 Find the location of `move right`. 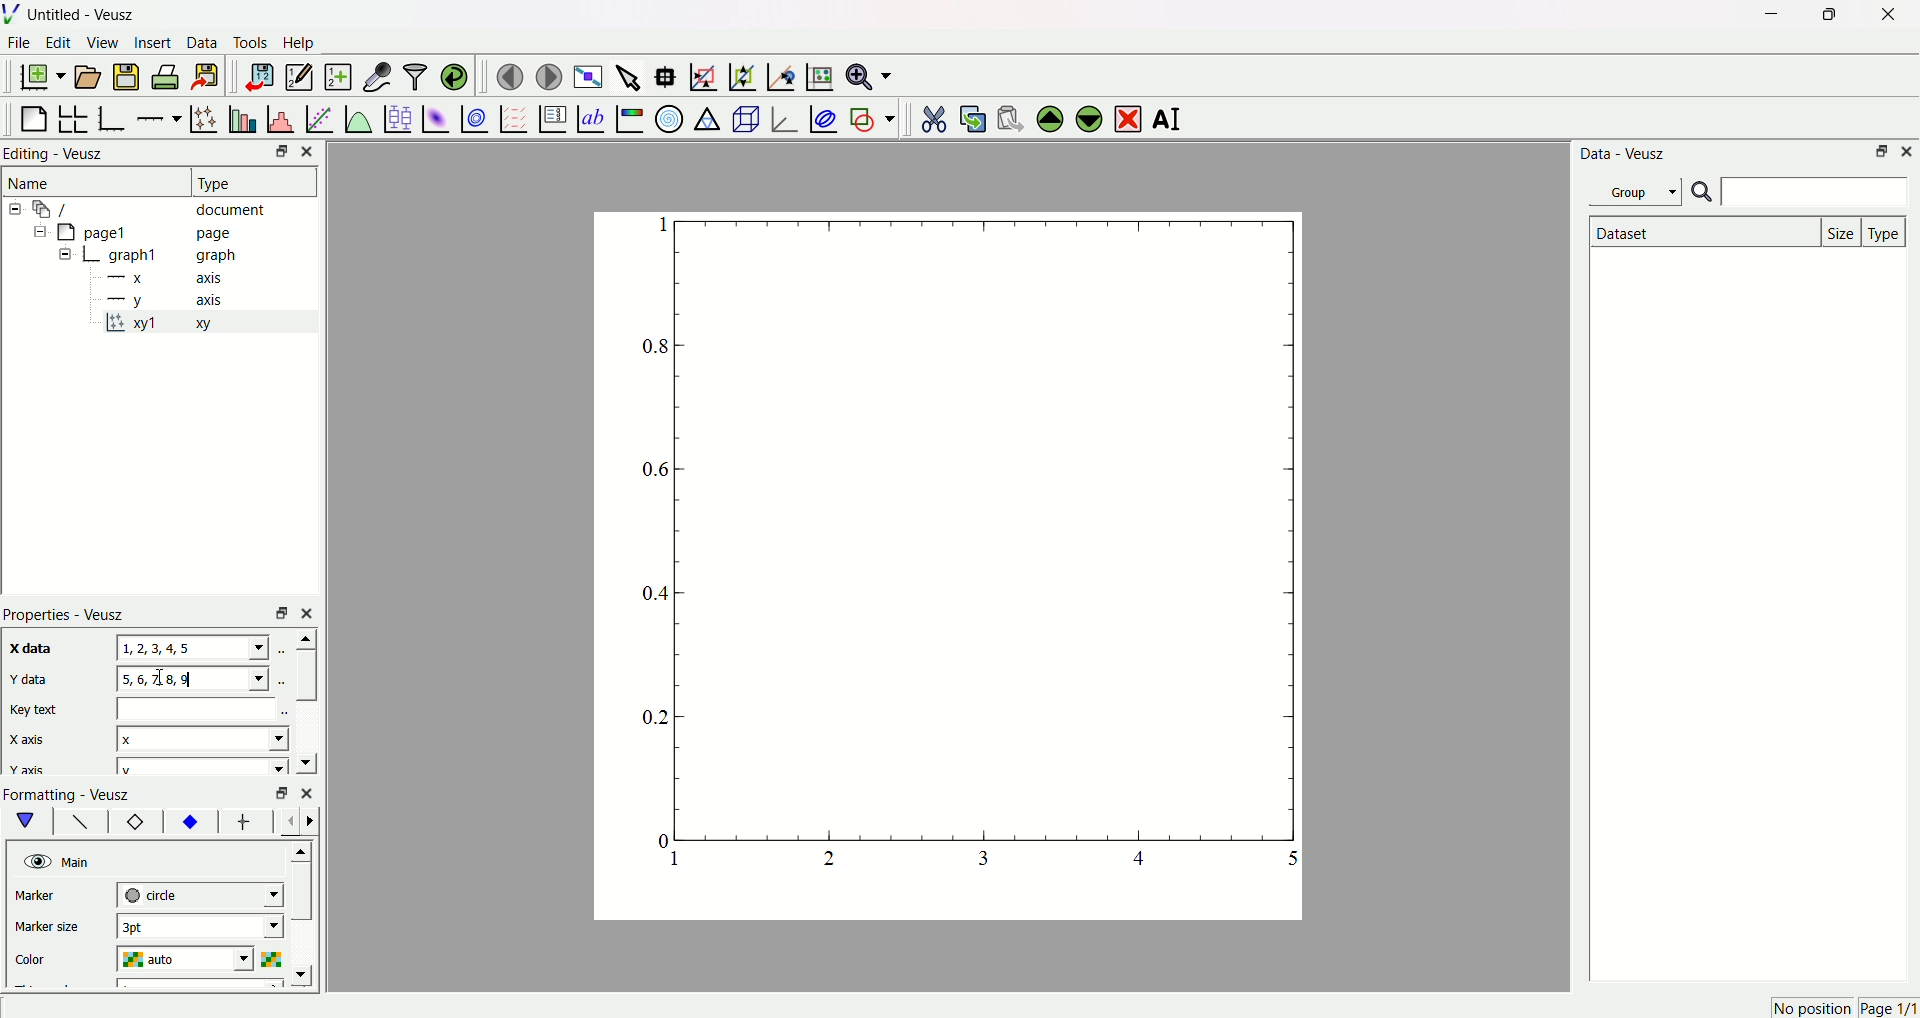

move right is located at coordinates (315, 820).